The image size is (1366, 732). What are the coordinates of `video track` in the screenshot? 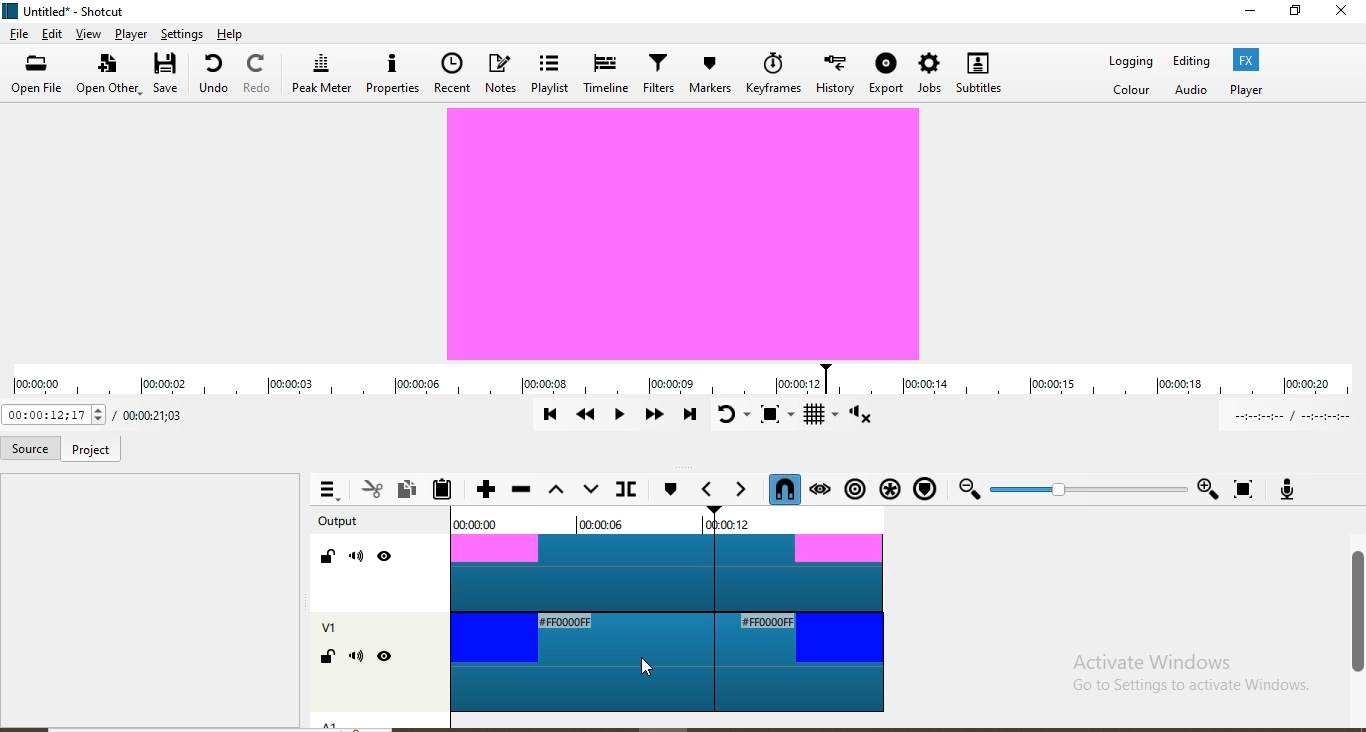 It's located at (667, 572).